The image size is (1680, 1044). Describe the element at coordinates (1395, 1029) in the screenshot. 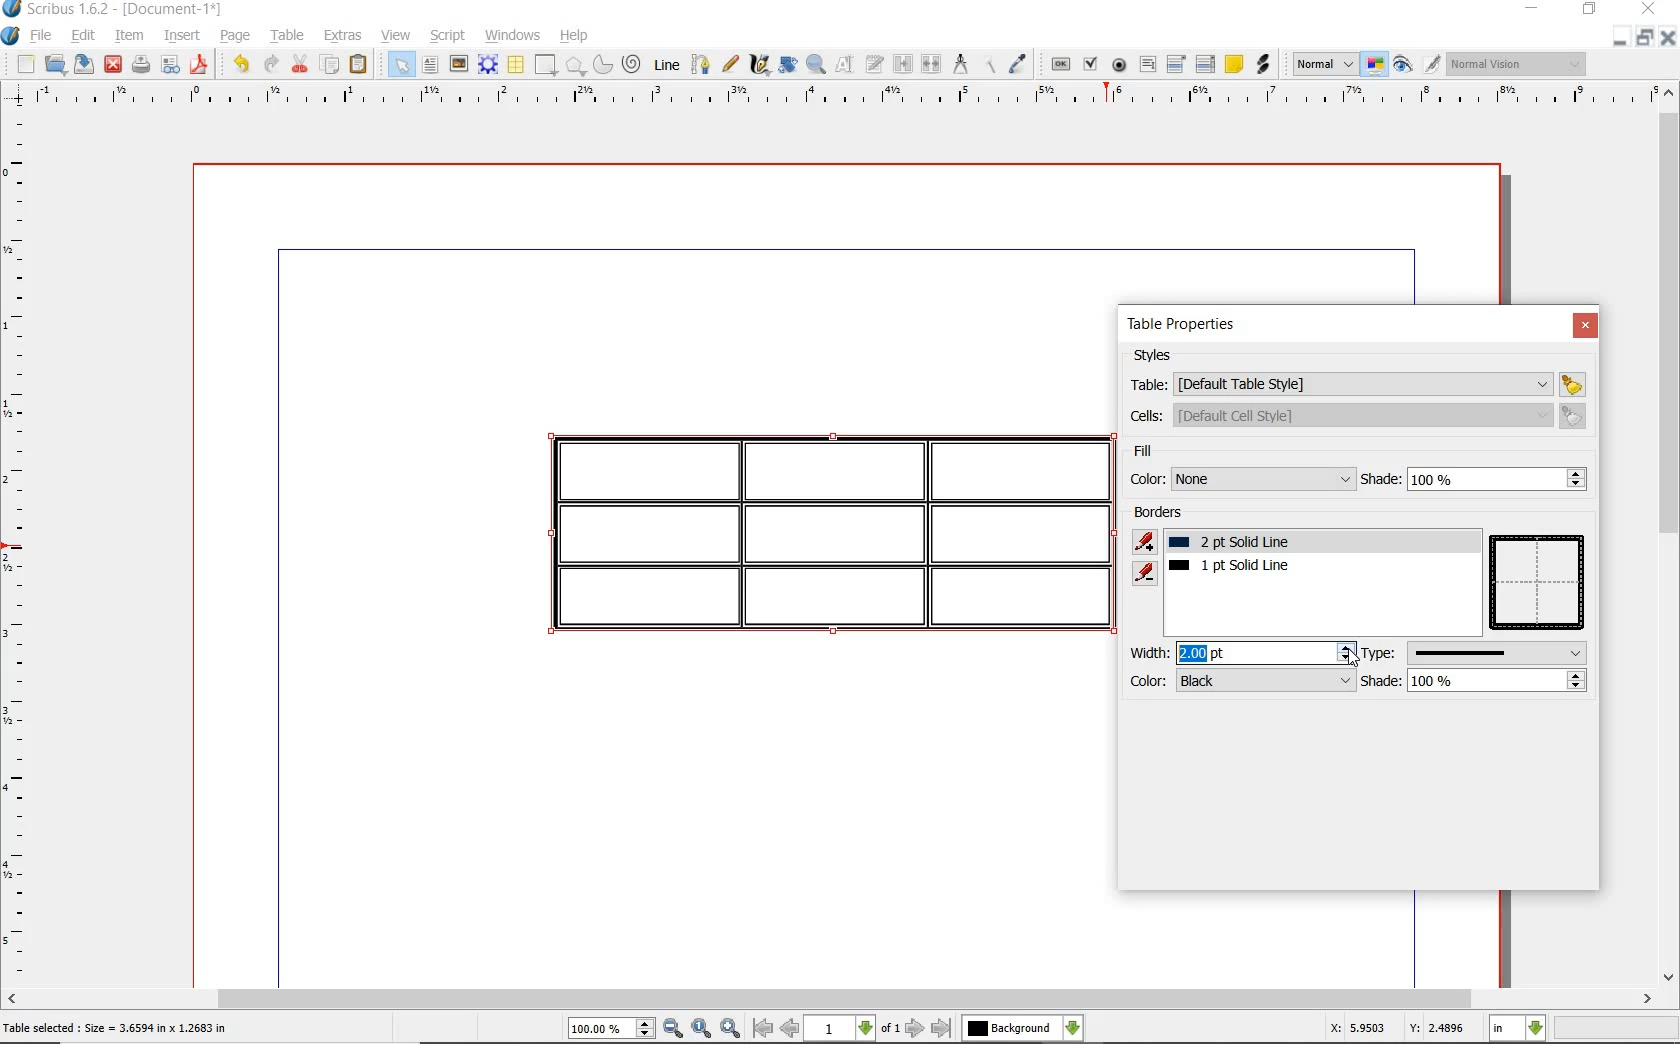

I see `X: 5.9503 Y: 2.4896` at that location.